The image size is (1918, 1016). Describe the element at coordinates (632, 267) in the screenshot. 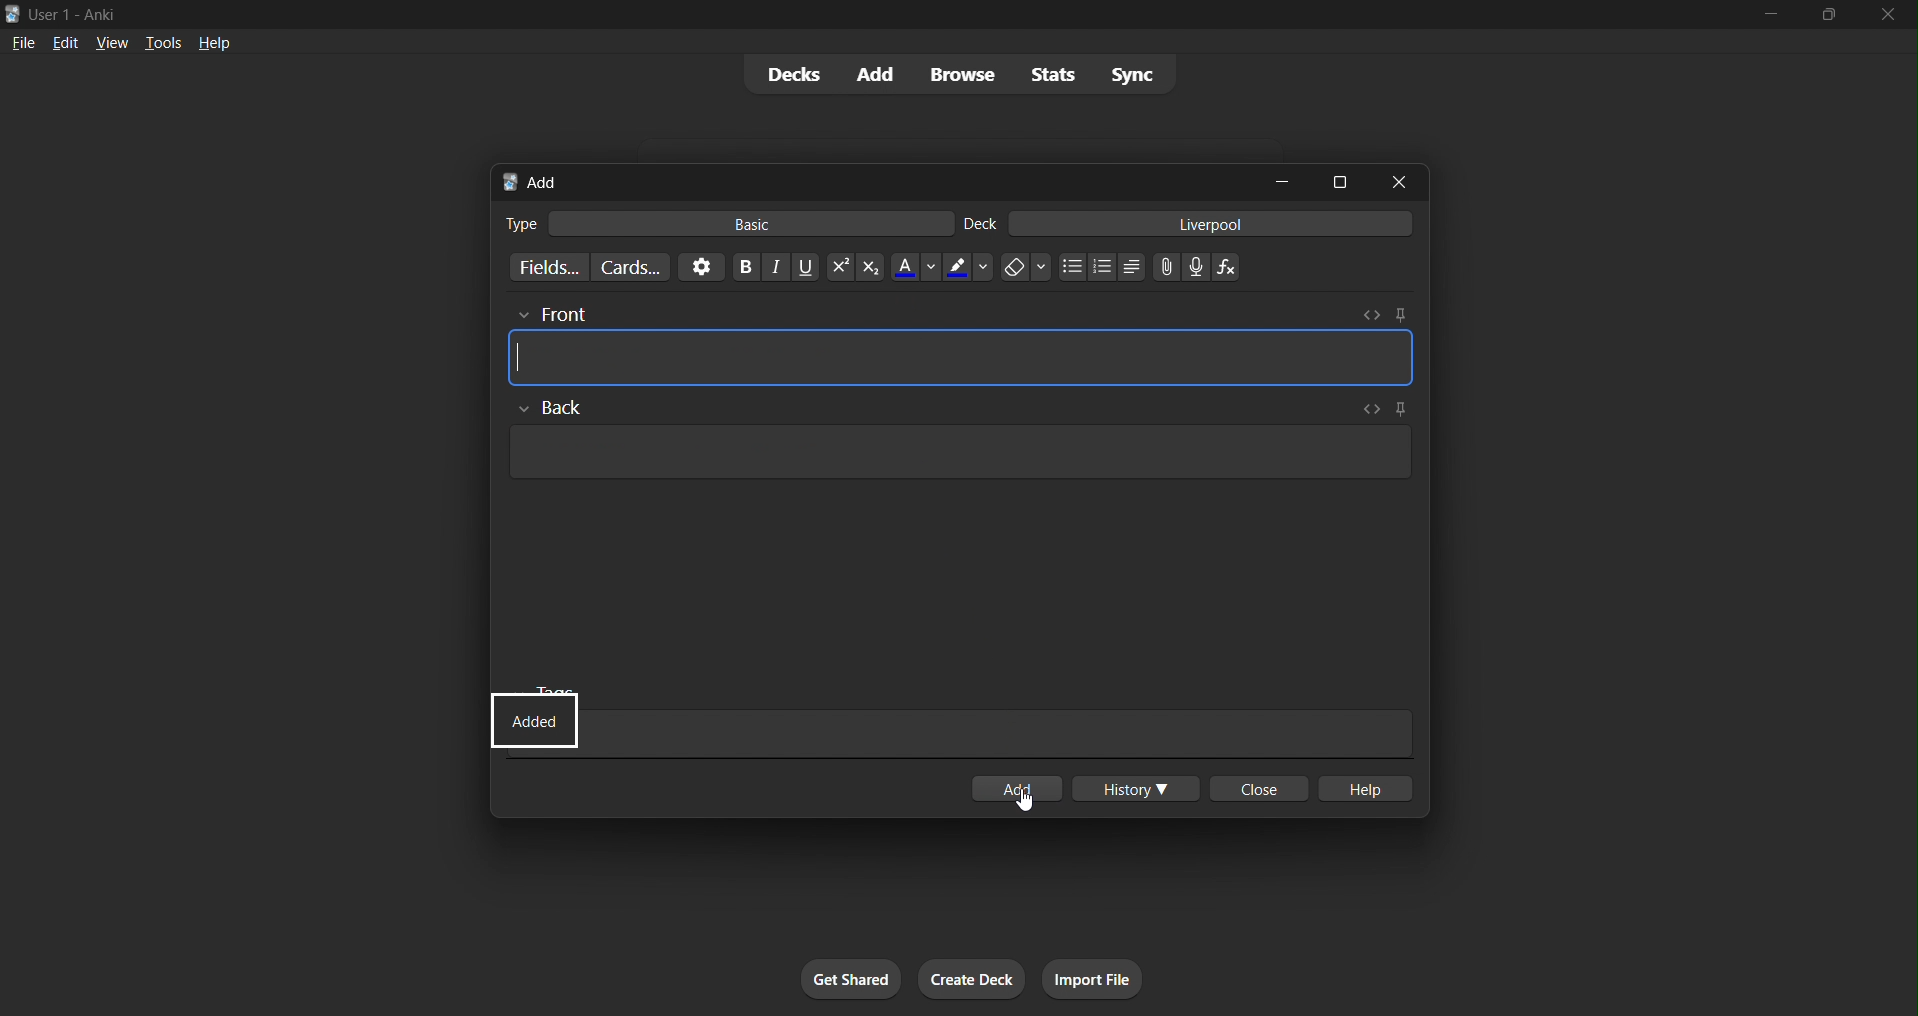

I see `customize card templates` at that location.